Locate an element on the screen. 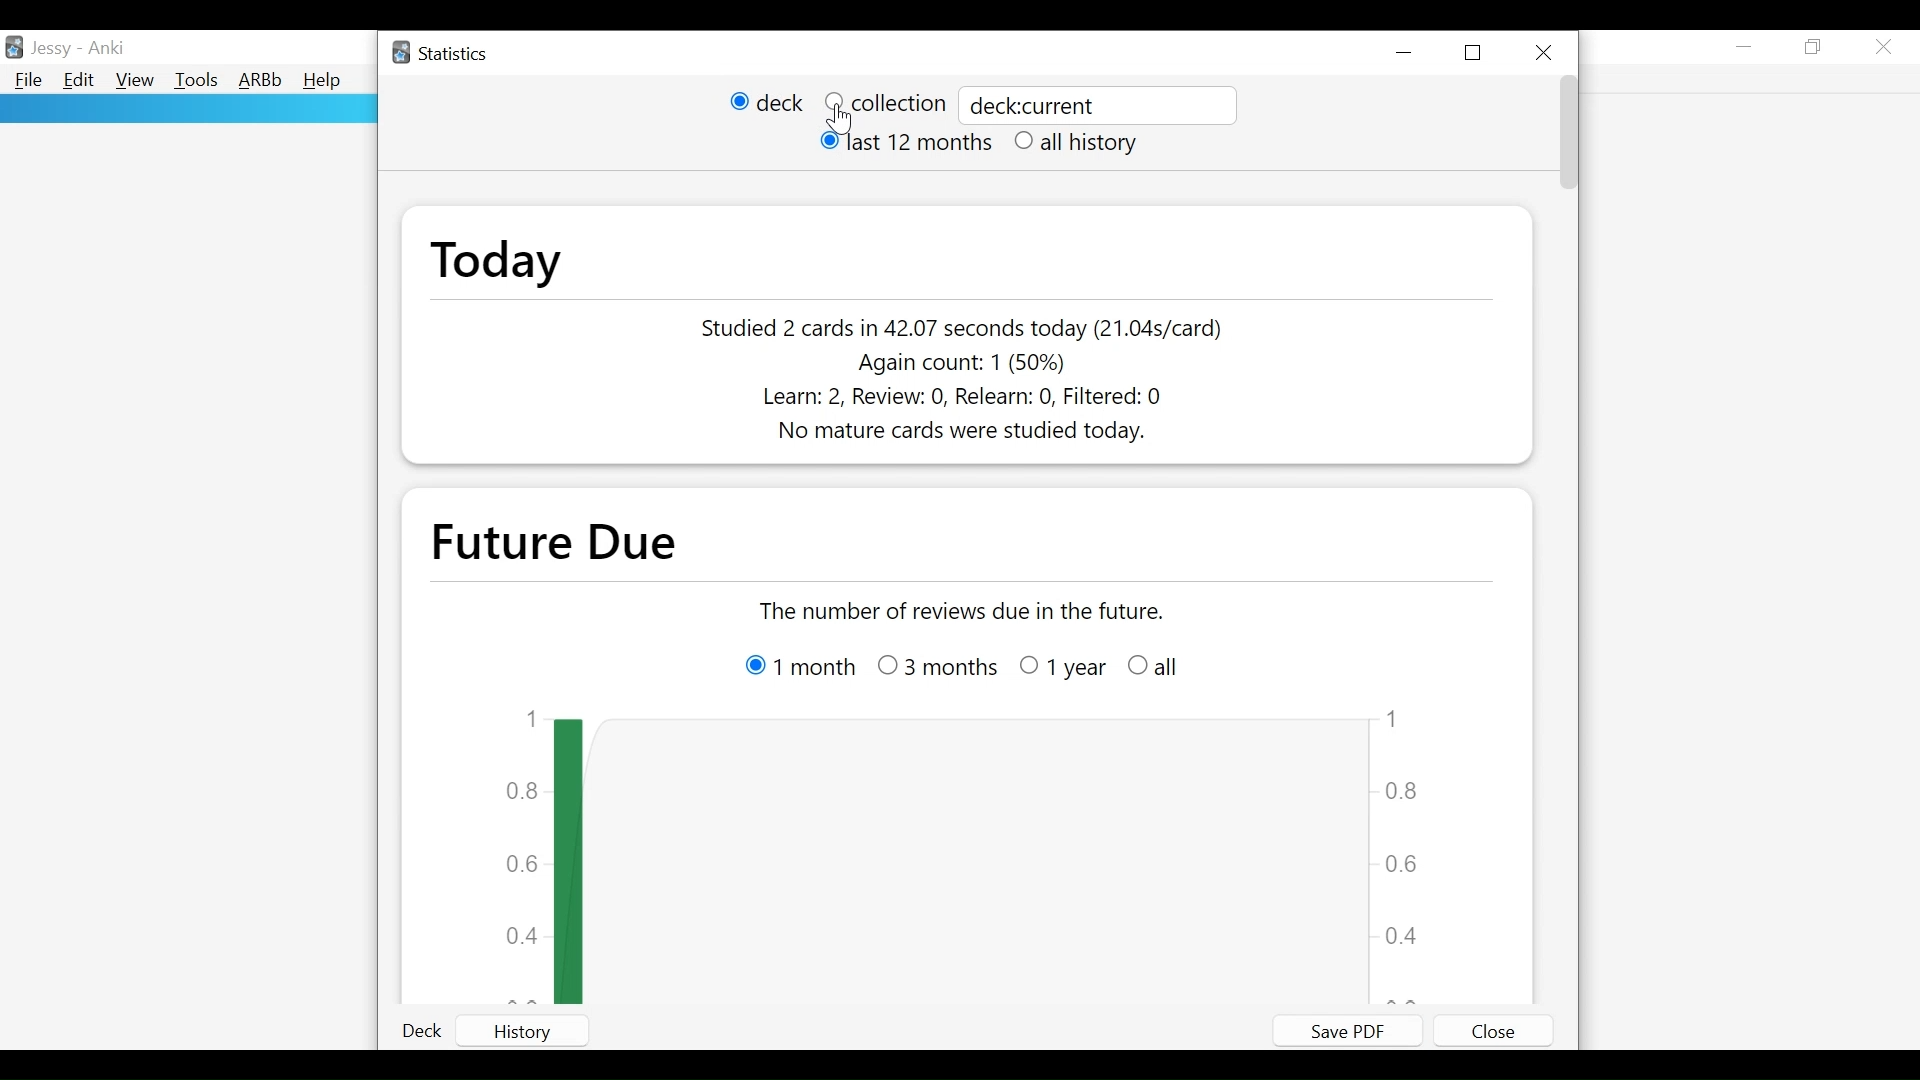  (un)select deck is located at coordinates (766, 104).